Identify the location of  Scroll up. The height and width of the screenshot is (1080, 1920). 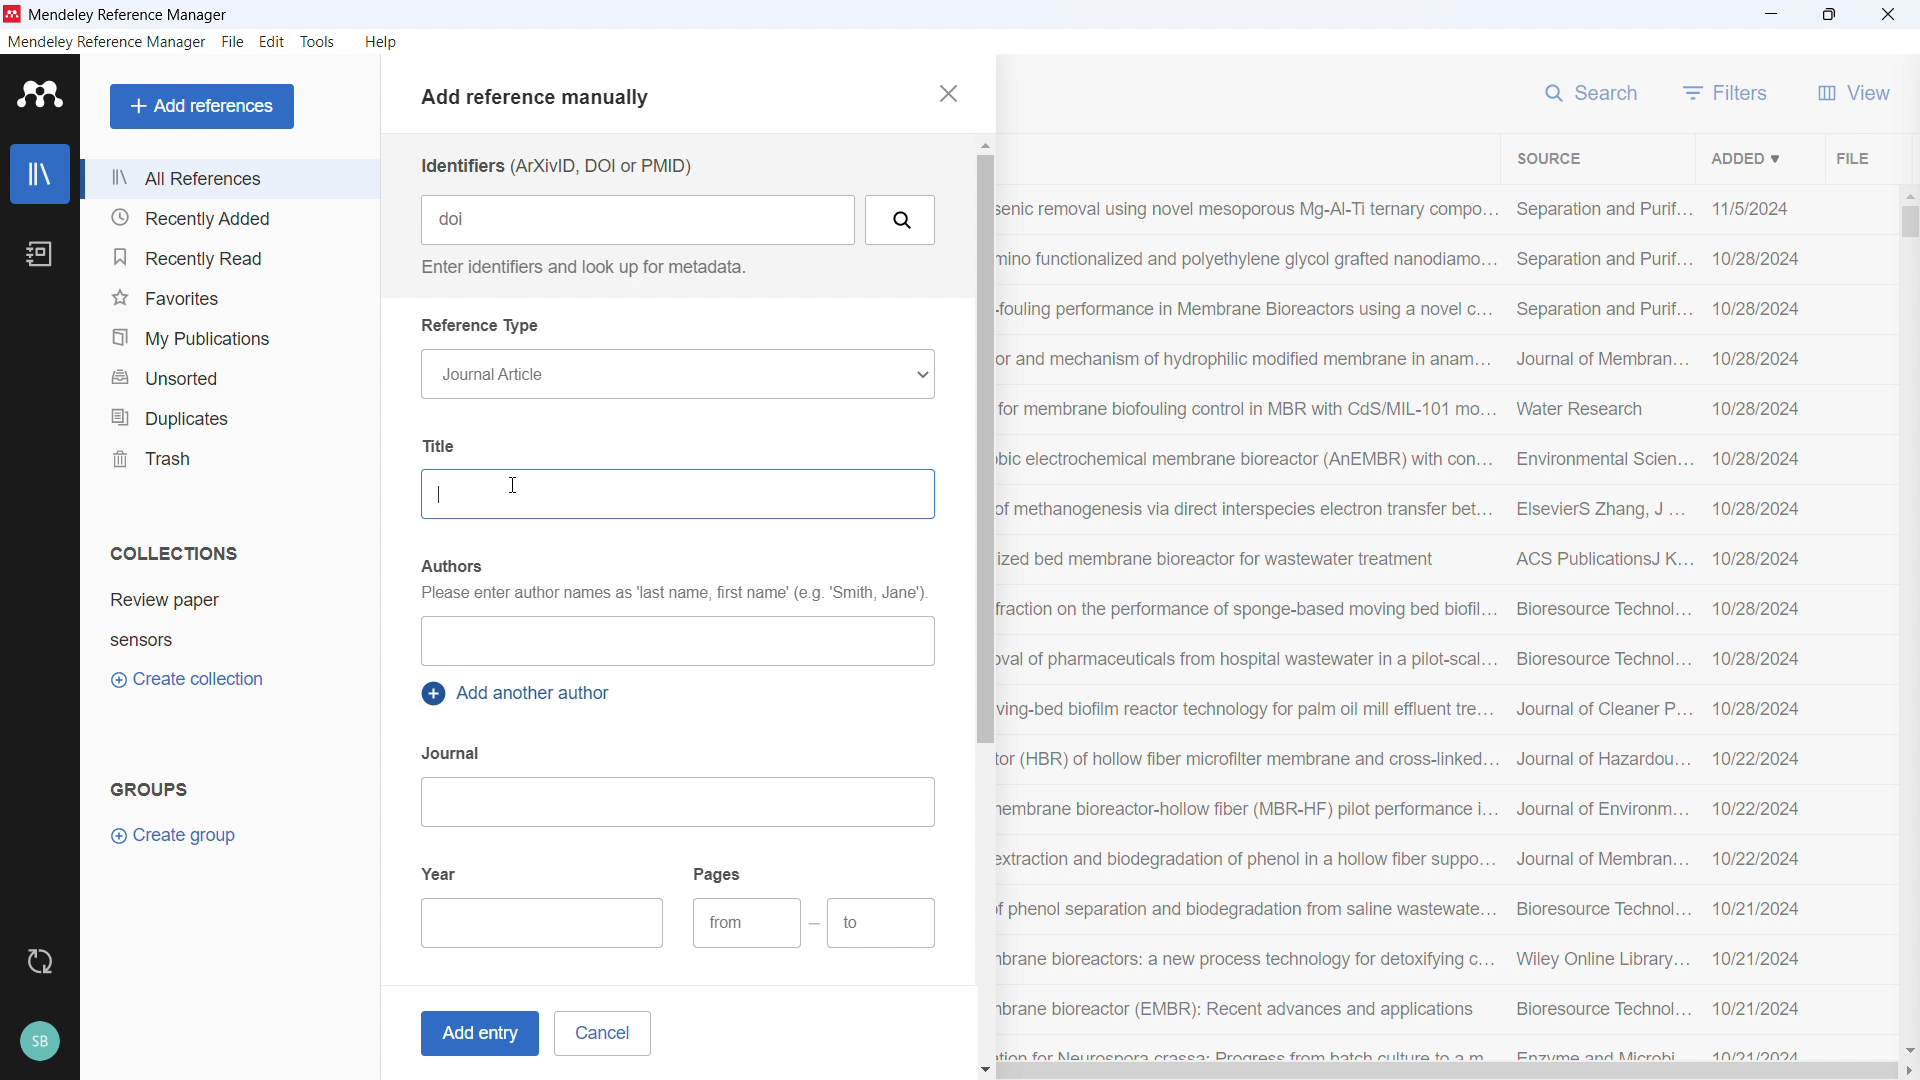
(983, 145).